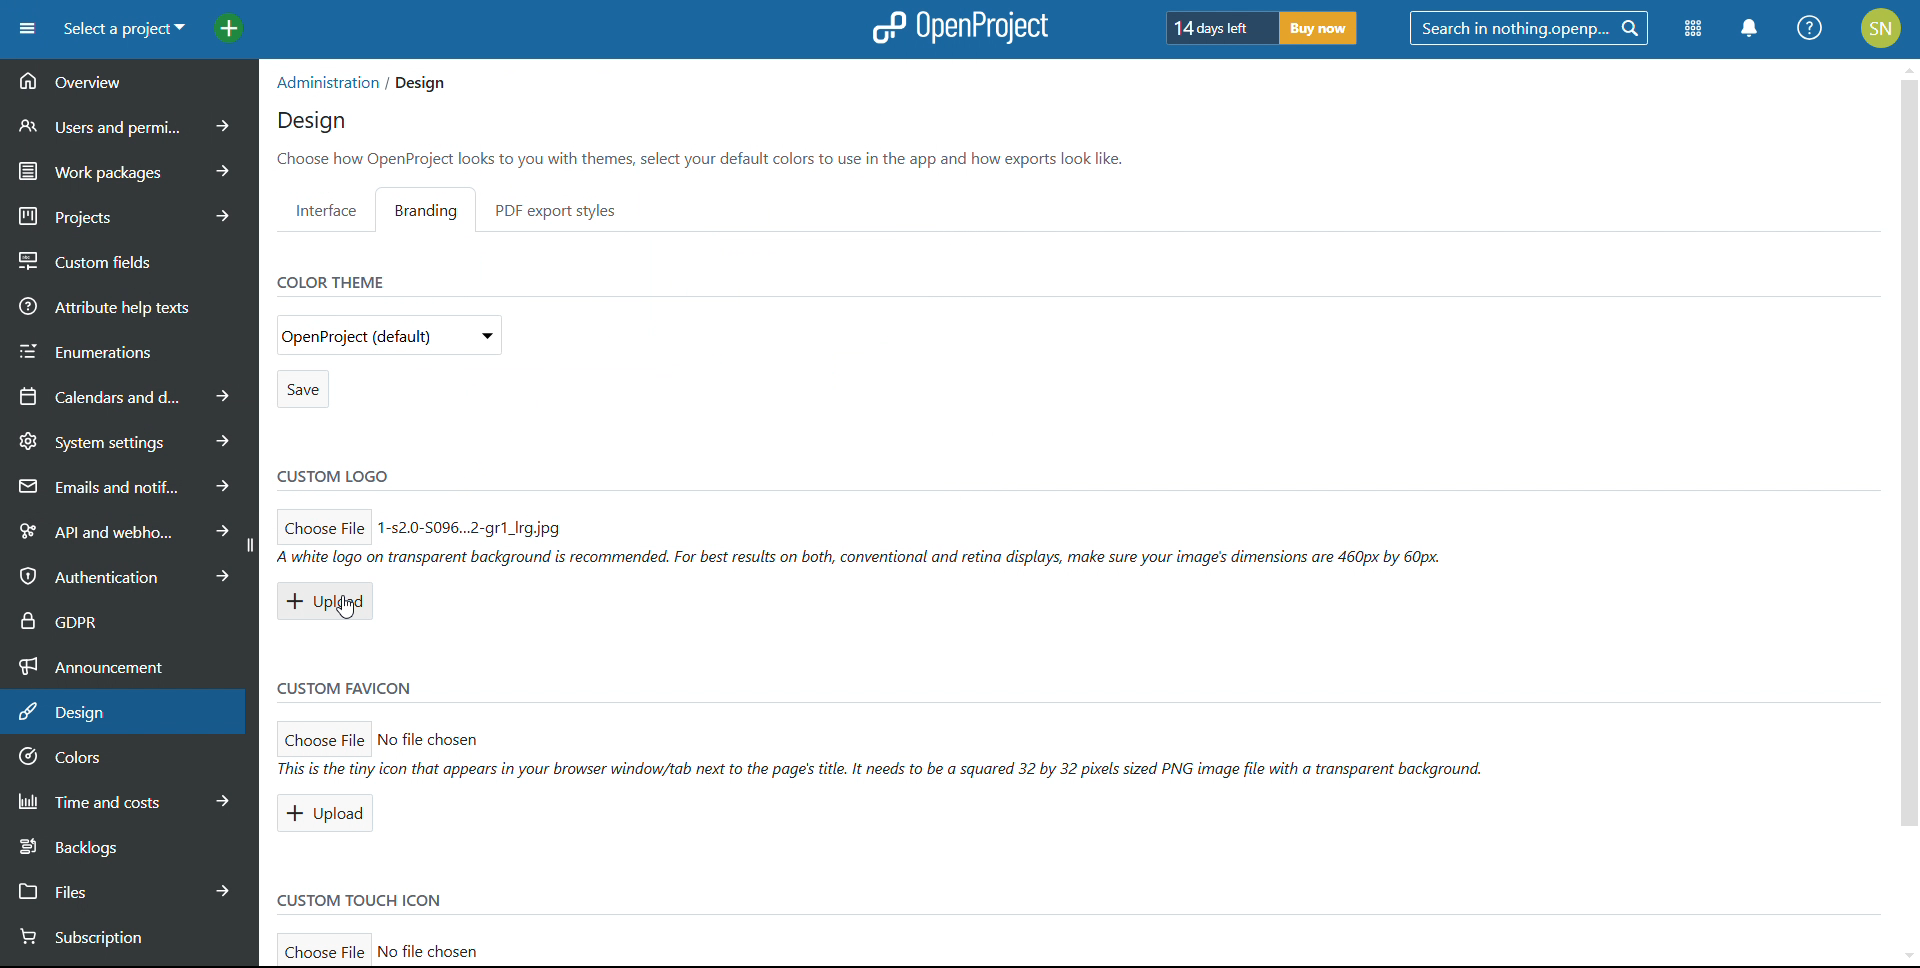  Describe the element at coordinates (130, 305) in the screenshot. I see `attribute help texts` at that location.